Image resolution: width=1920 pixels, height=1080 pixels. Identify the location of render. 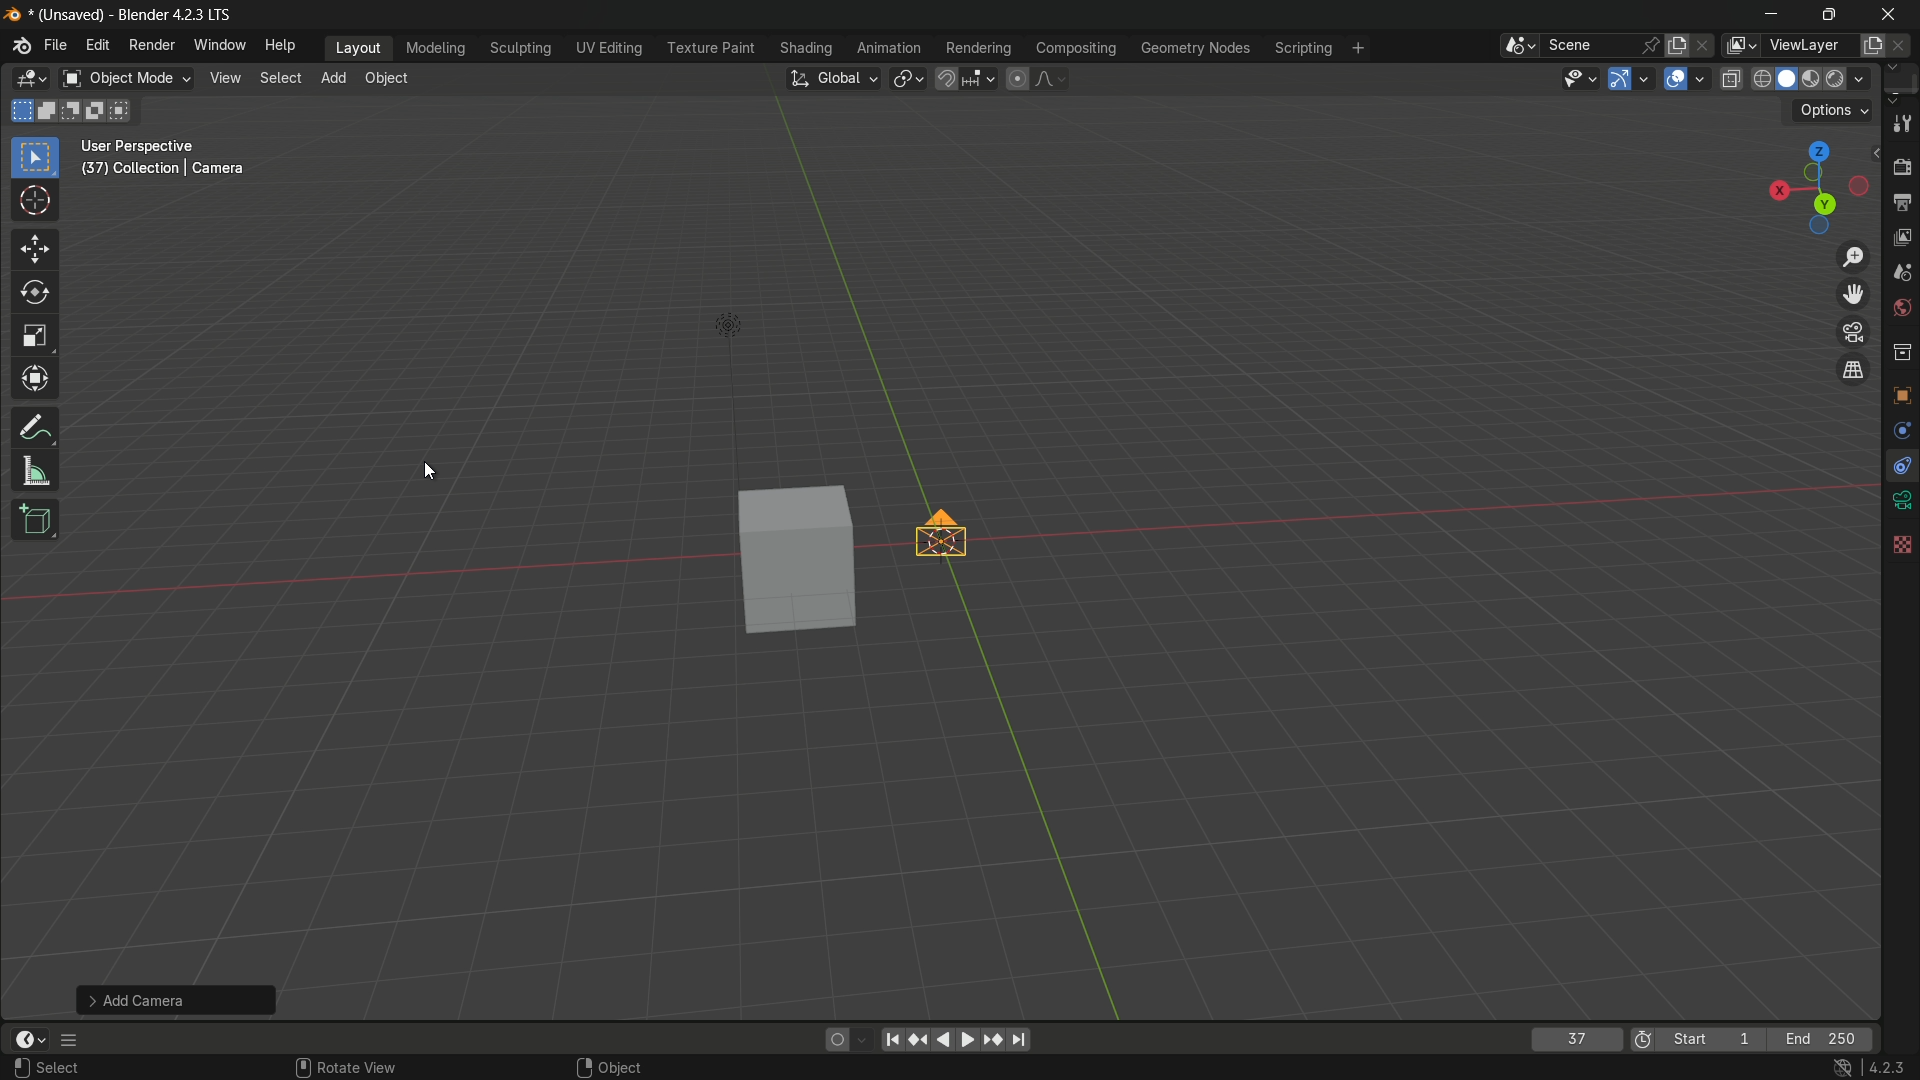
(1901, 162).